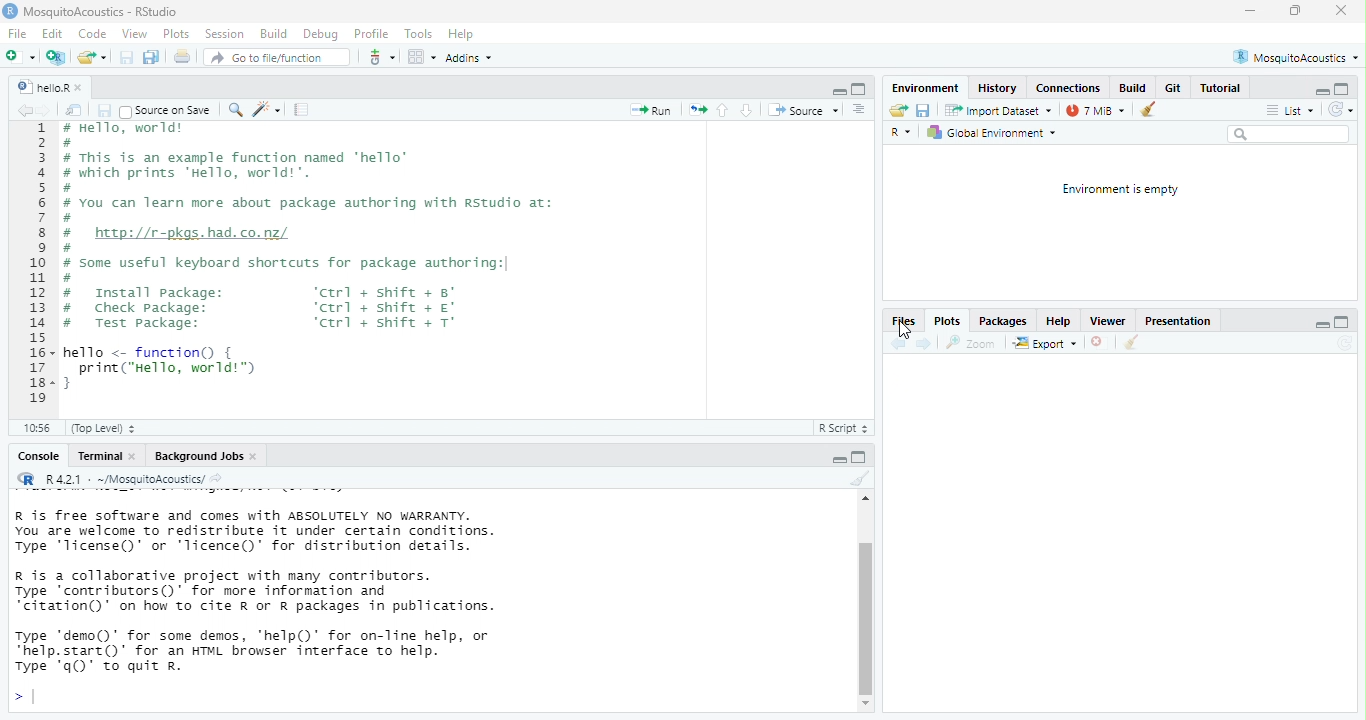  I want to click on go forward to the next source location, so click(51, 111).